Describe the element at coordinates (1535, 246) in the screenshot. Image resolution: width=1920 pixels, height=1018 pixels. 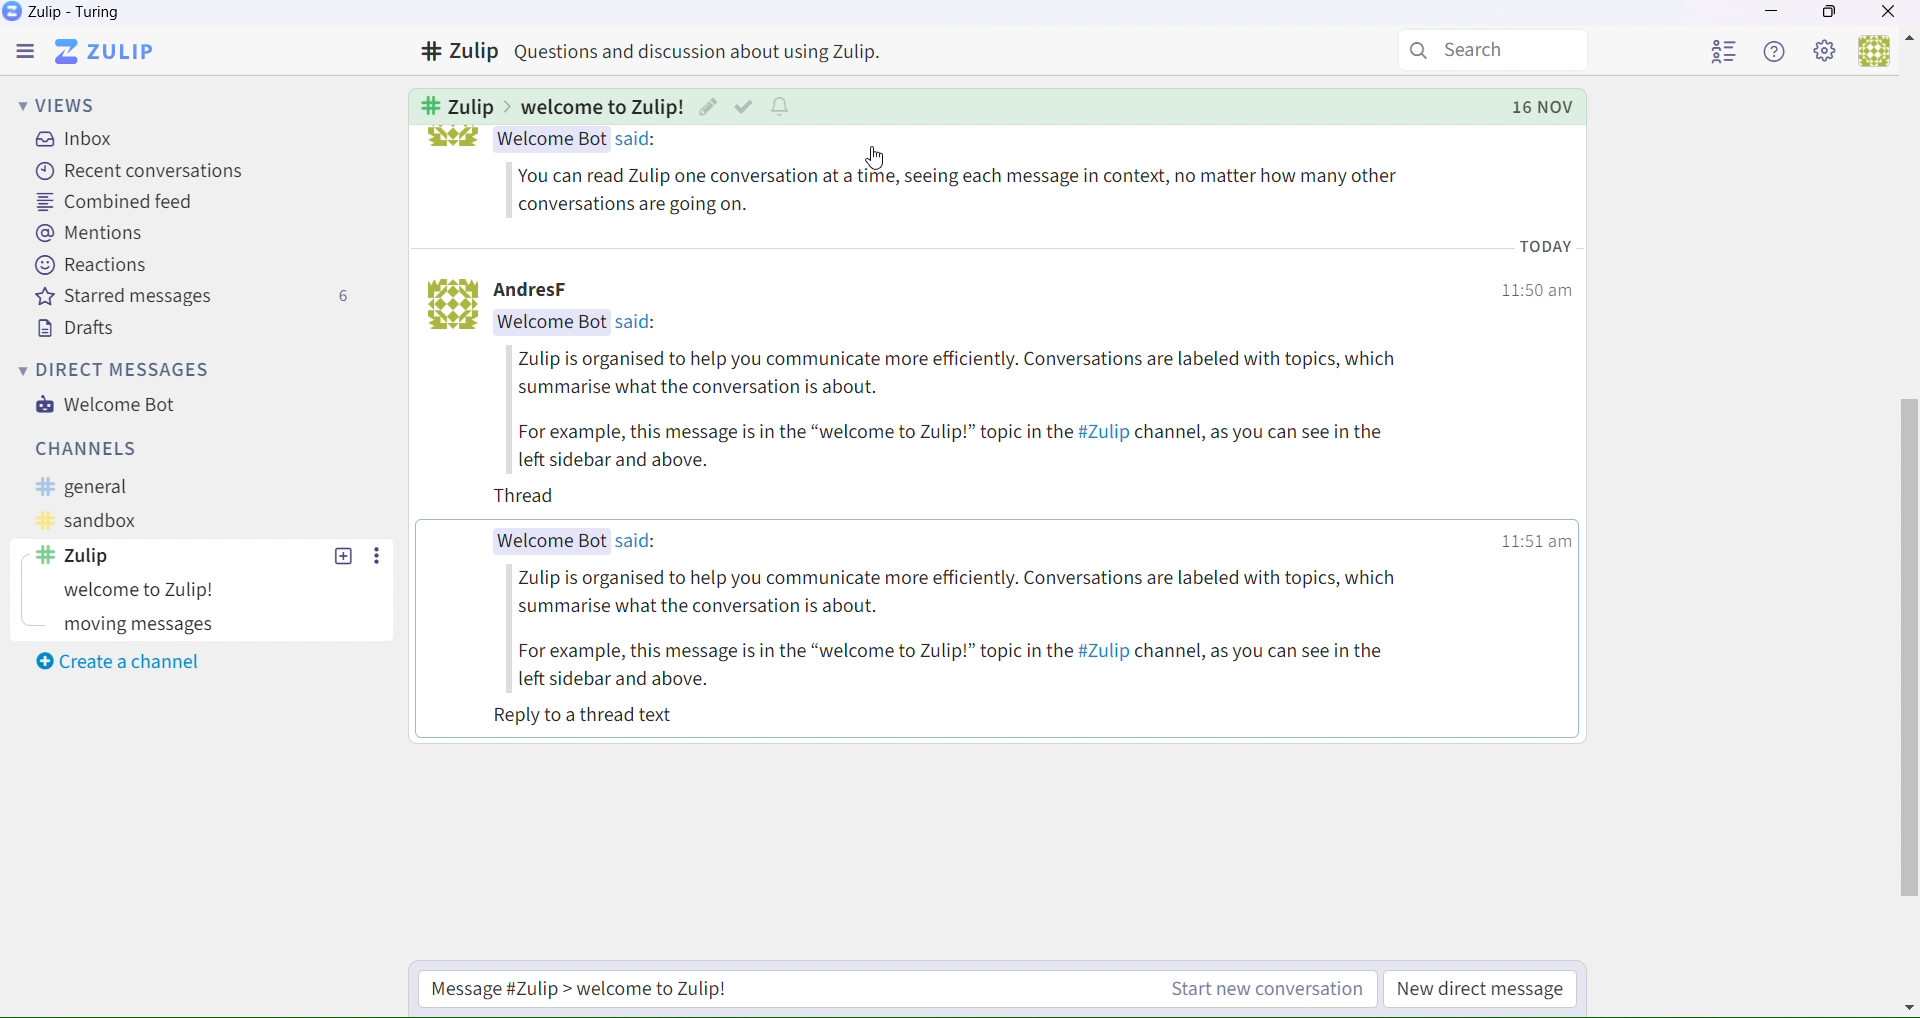
I see `12:21 pm` at that location.